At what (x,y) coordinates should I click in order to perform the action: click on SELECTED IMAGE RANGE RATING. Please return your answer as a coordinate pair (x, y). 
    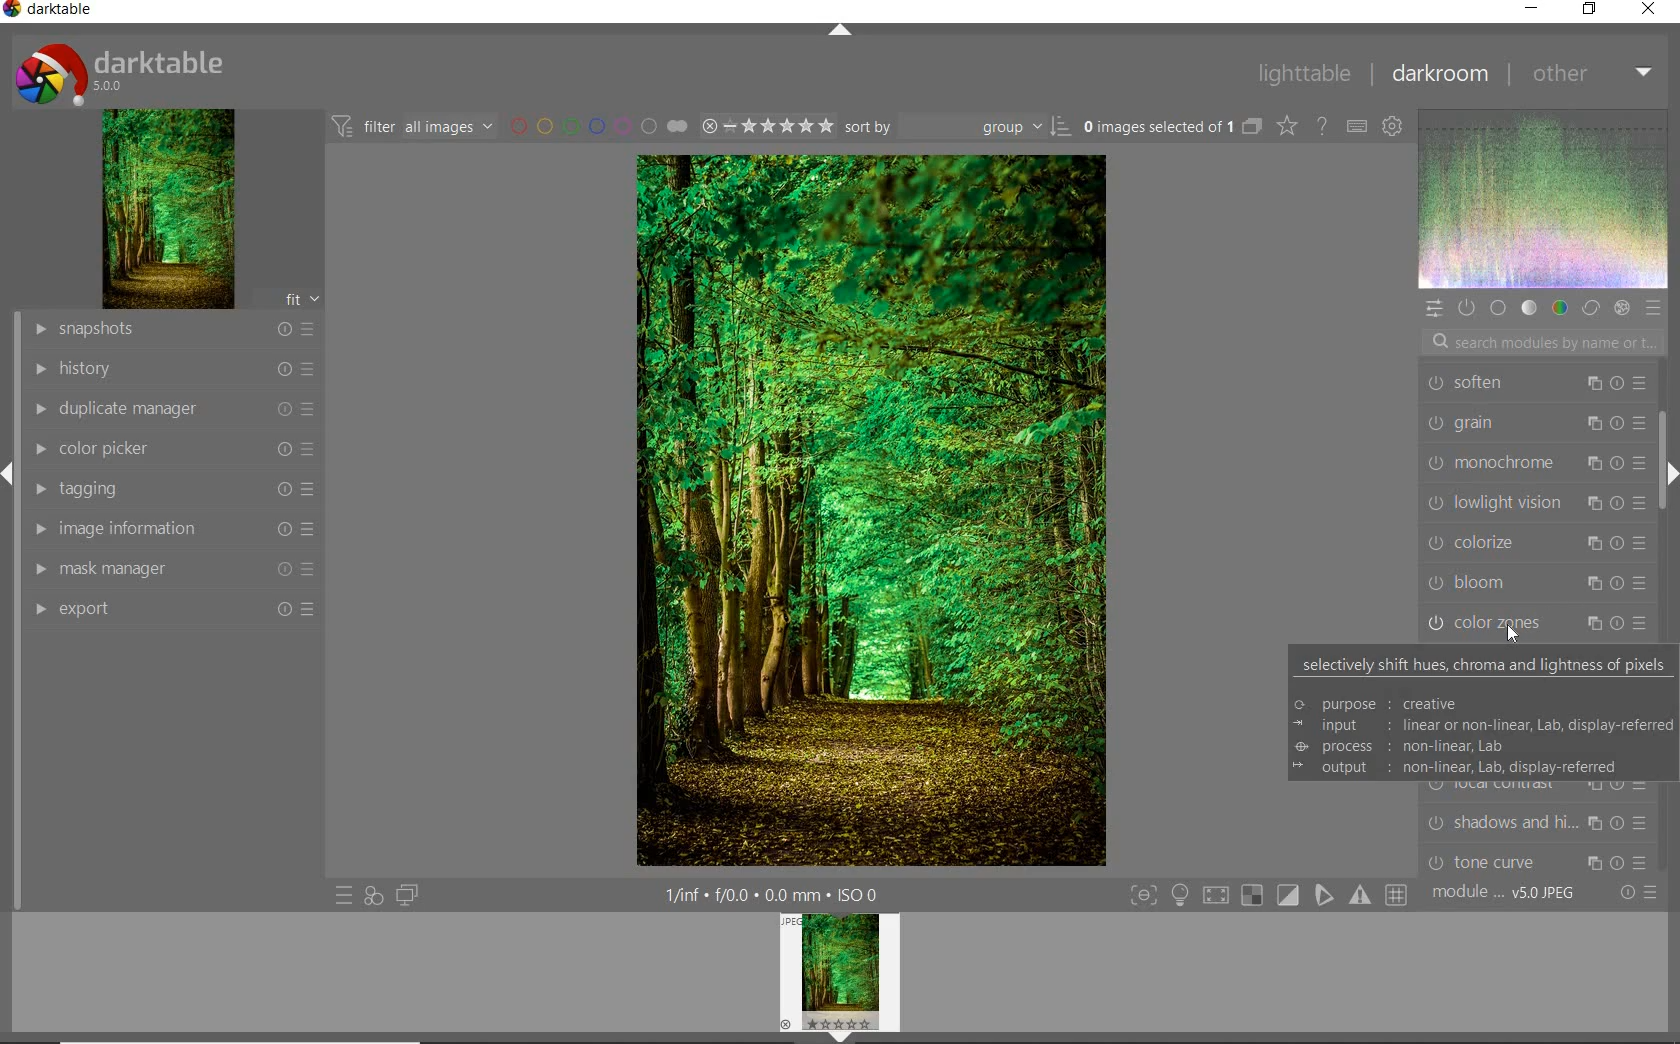
    Looking at the image, I should click on (765, 124).